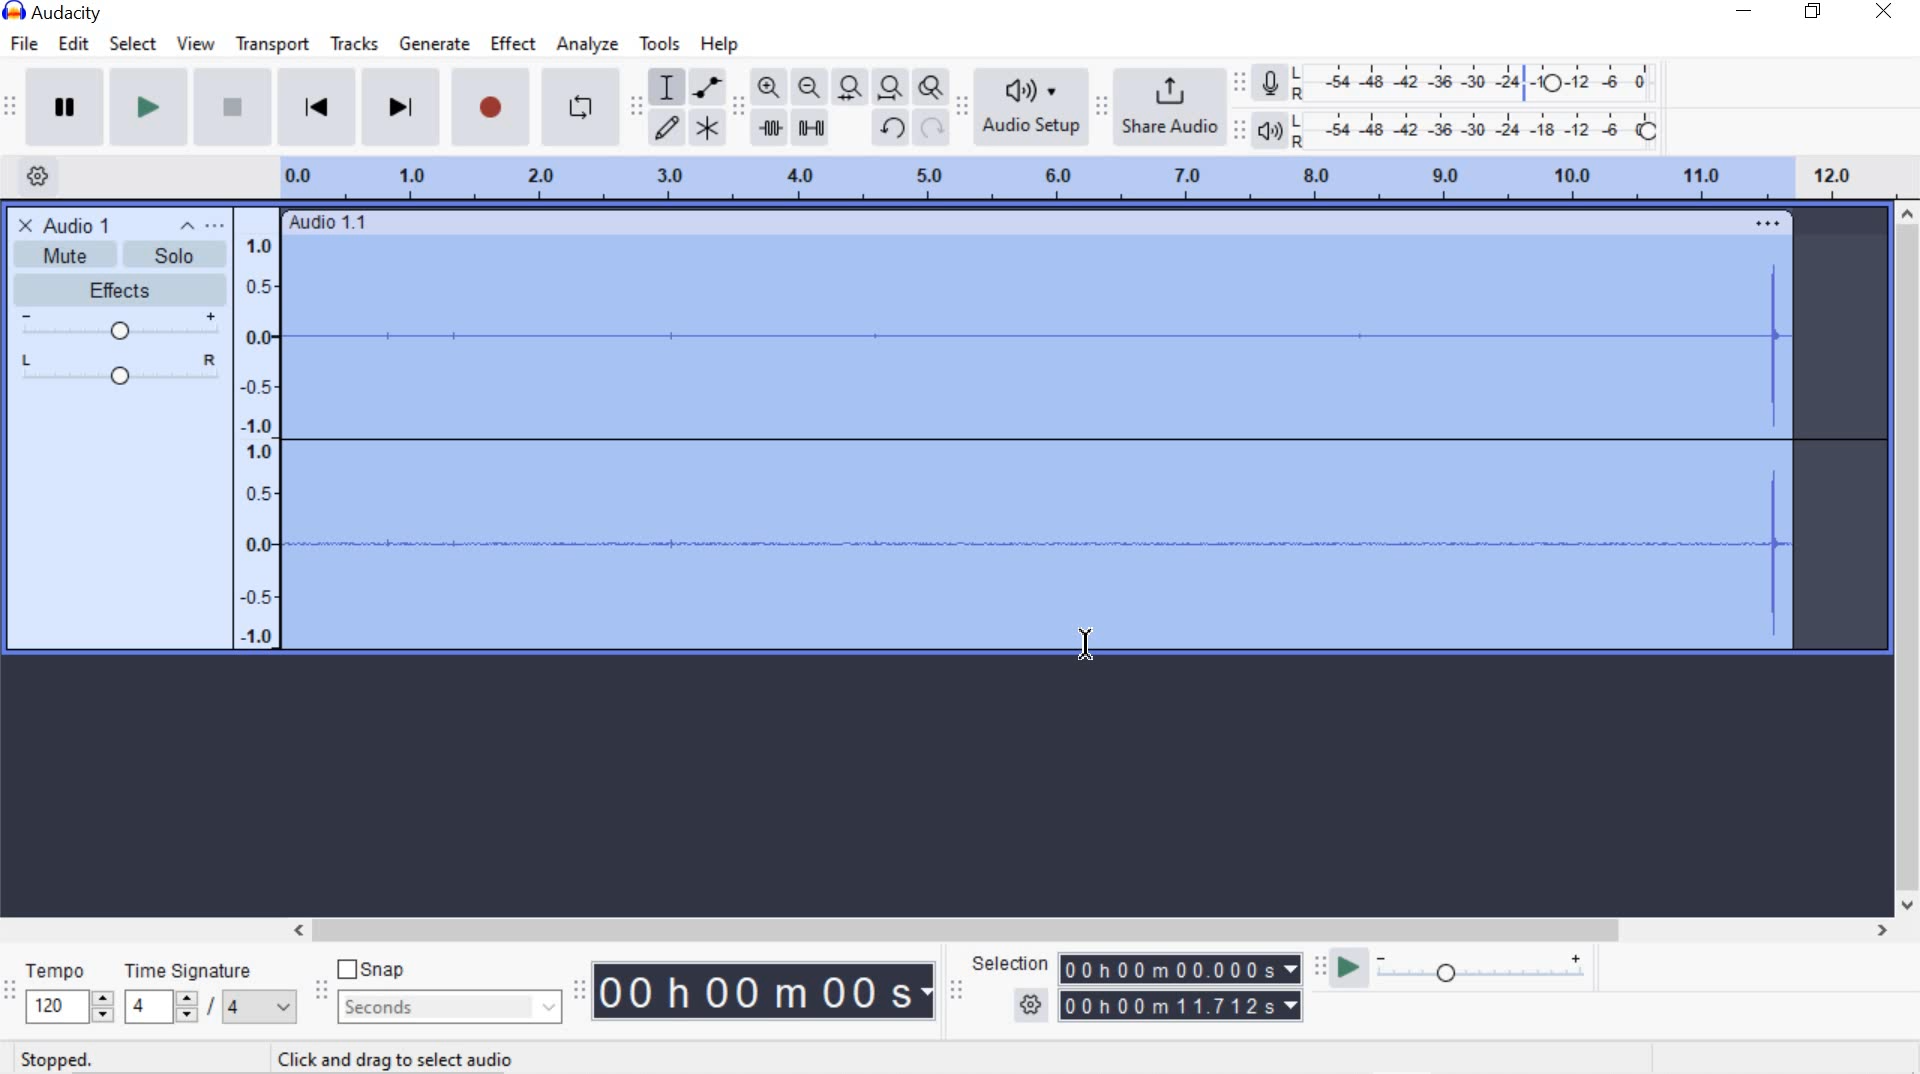 This screenshot has width=1920, height=1074. Describe the element at coordinates (318, 107) in the screenshot. I see `Skip to start` at that location.